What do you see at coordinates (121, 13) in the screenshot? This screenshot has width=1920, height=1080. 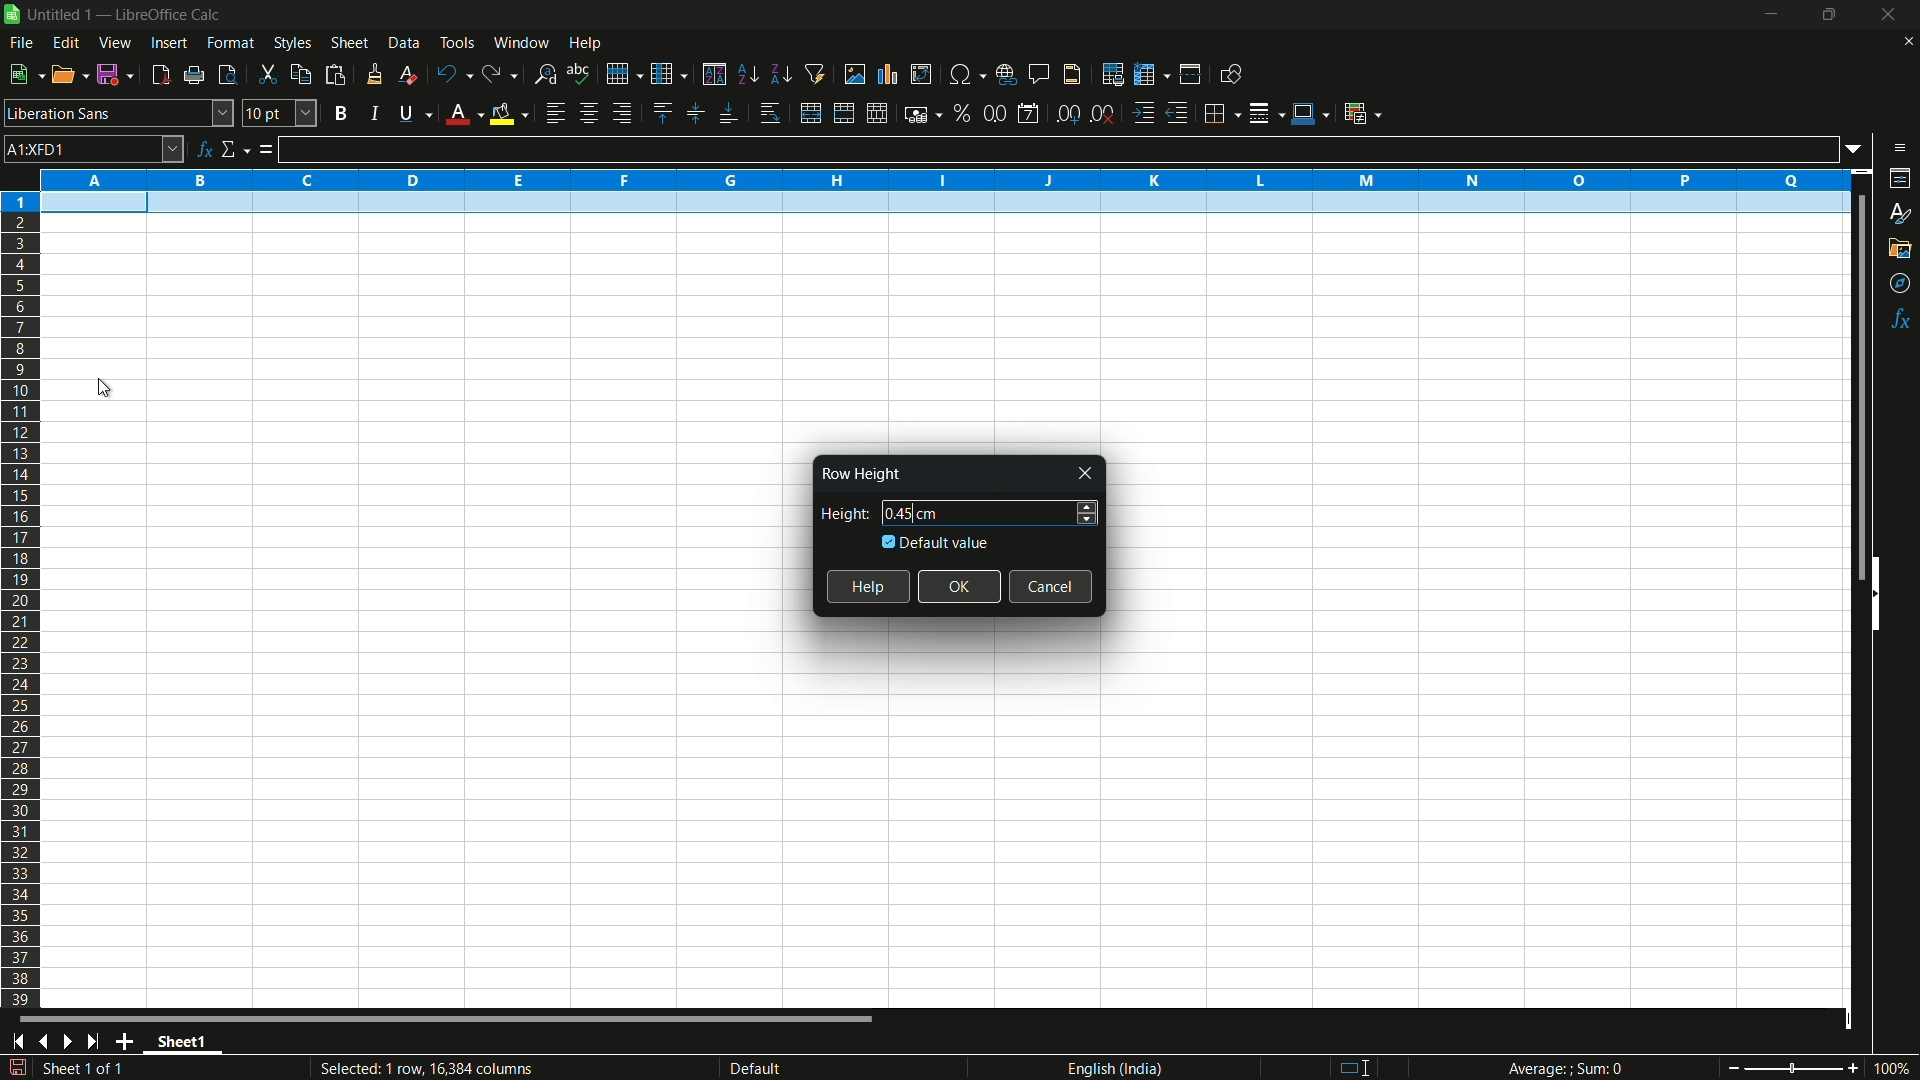 I see `| Untitled 1 — LibreOffice Calc` at bounding box center [121, 13].